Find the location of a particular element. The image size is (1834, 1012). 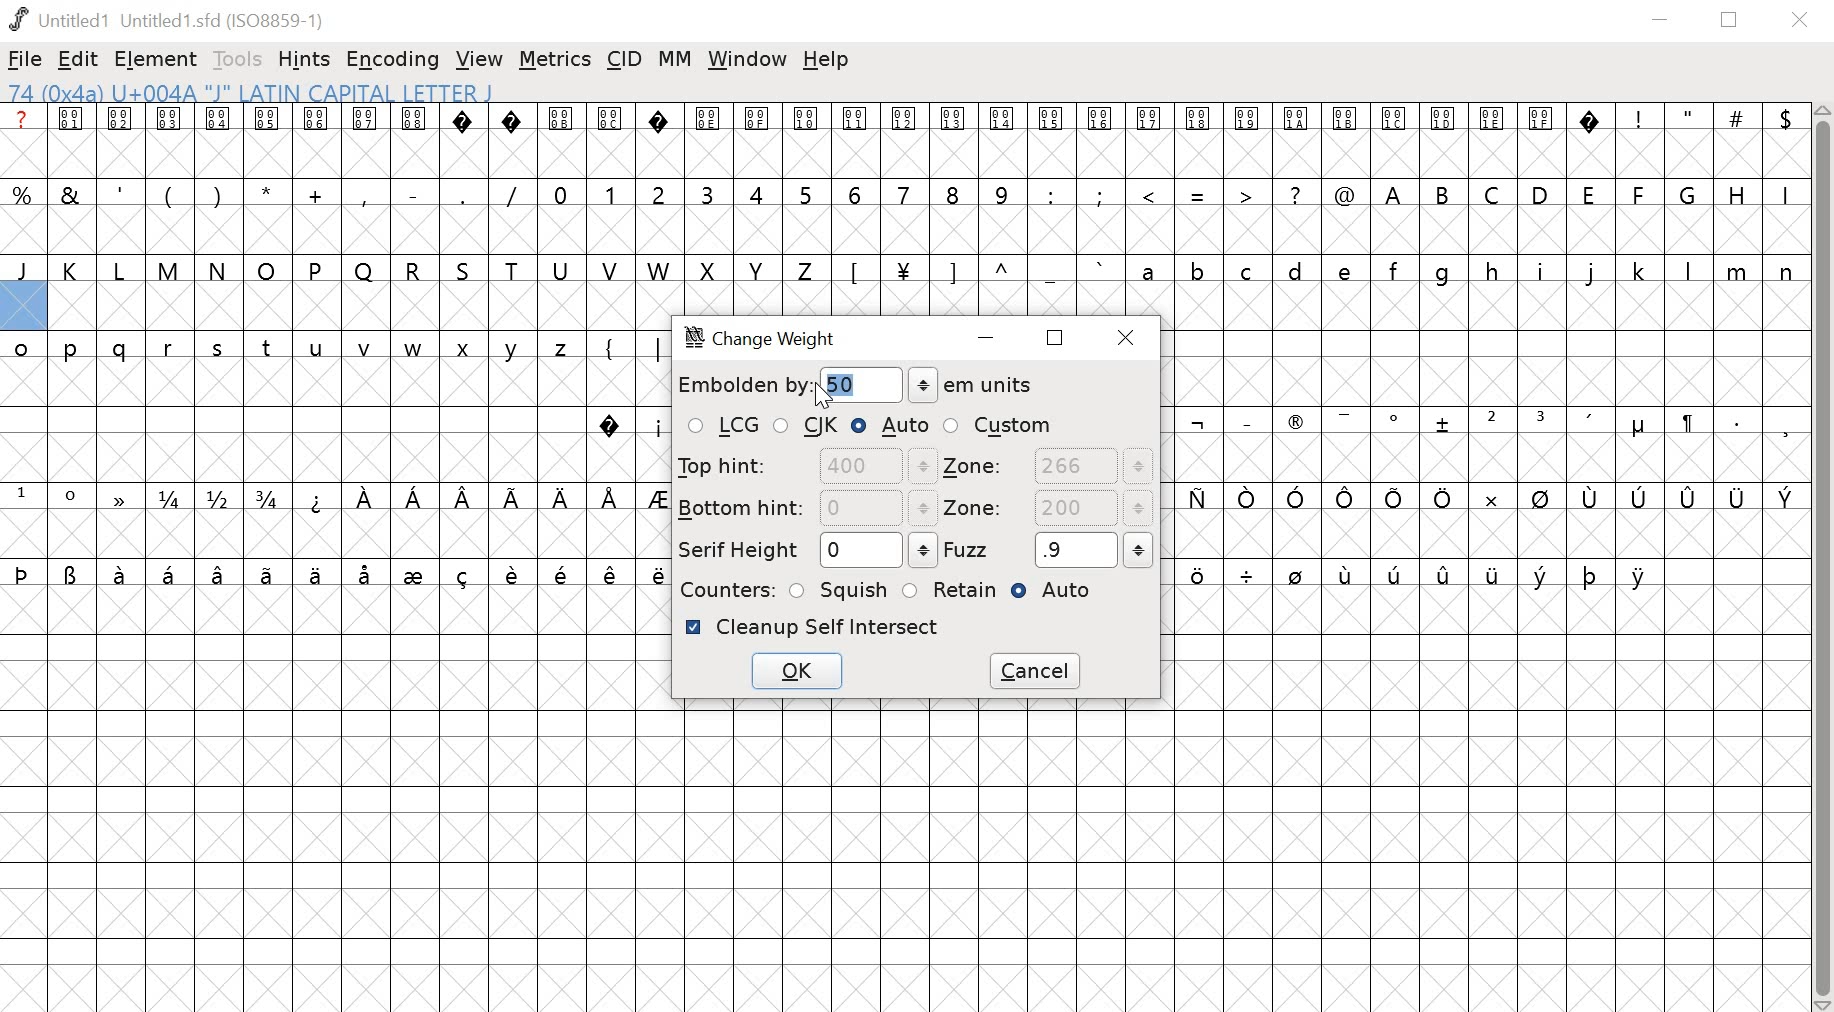

ZONE is located at coordinates (1048, 467).